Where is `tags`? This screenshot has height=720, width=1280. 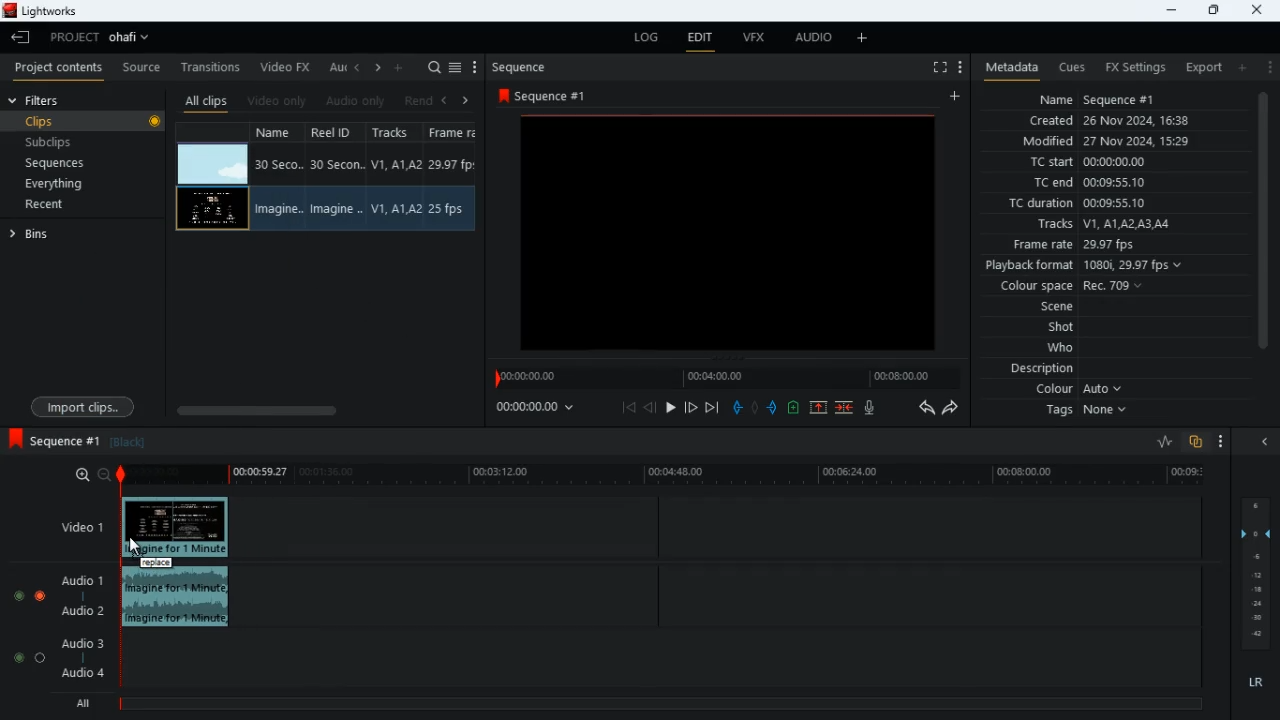 tags is located at coordinates (1091, 411).